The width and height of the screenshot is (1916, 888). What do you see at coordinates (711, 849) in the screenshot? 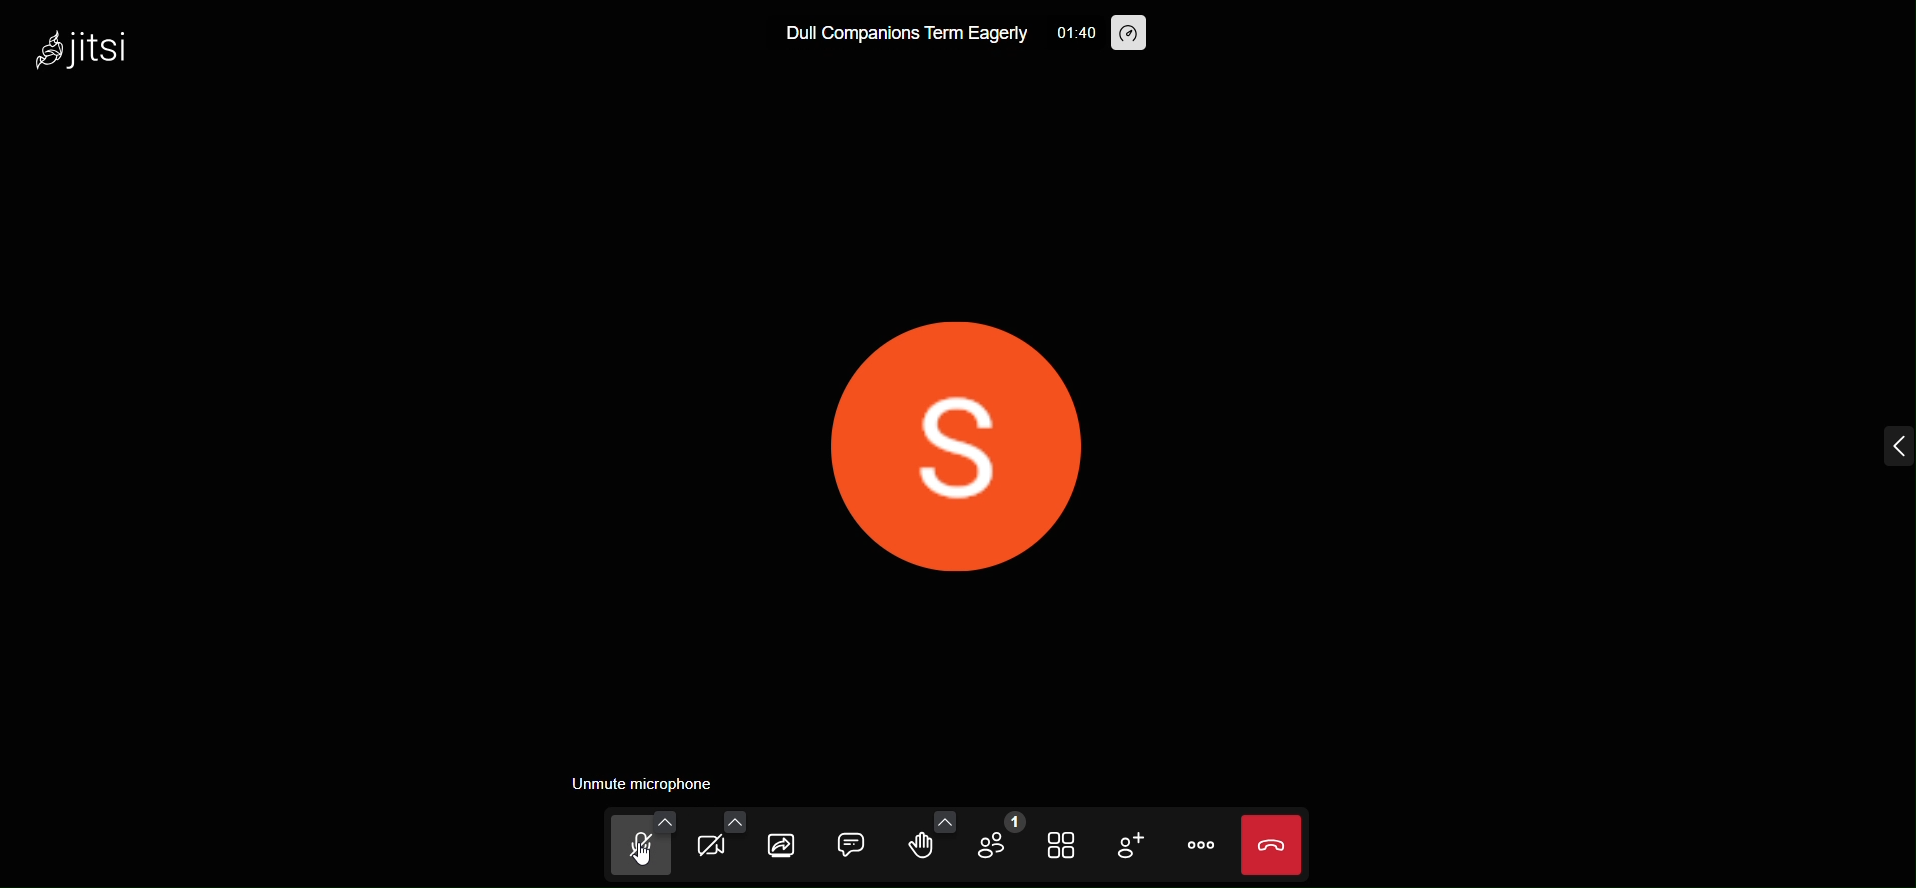
I see `video off` at bounding box center [711, 849].